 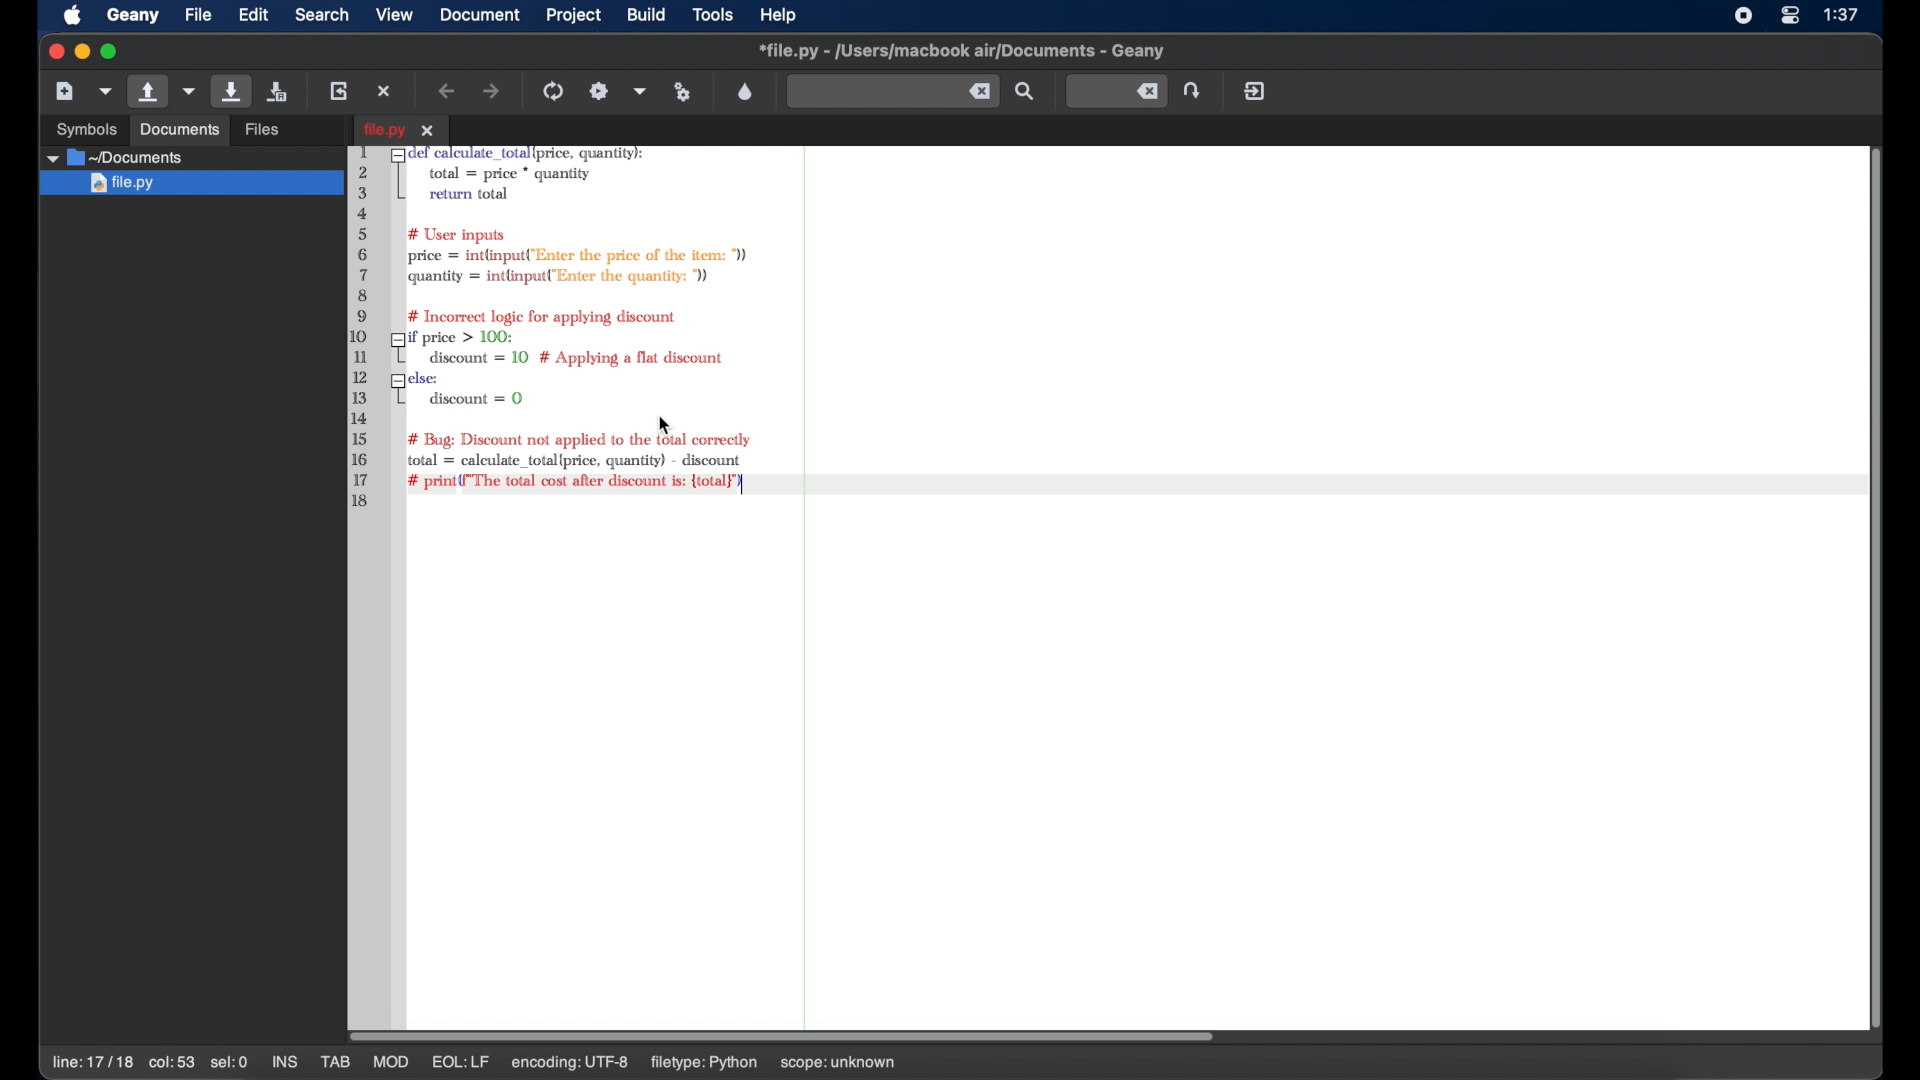 I want to click on code line commented, so click(x=577, y=482).